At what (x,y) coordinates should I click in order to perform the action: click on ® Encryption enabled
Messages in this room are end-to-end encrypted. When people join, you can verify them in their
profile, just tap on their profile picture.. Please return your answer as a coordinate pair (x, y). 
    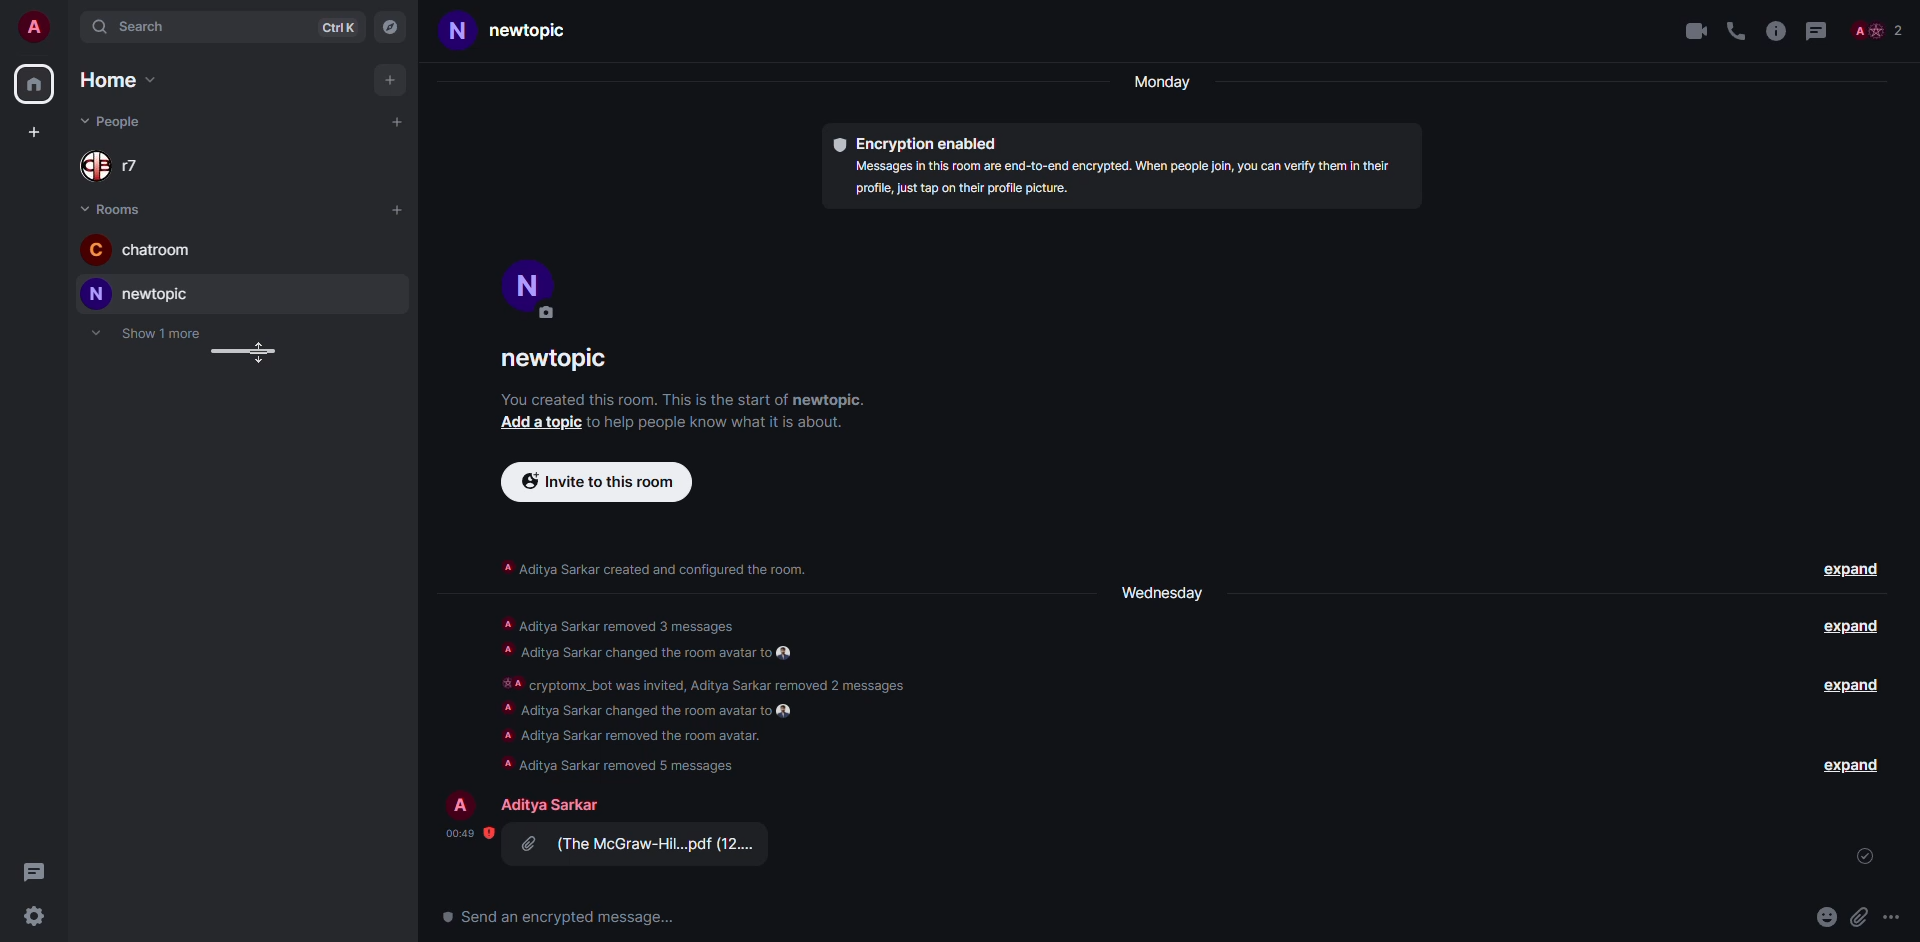
    Looking at the image, I should click on (1116, 169).